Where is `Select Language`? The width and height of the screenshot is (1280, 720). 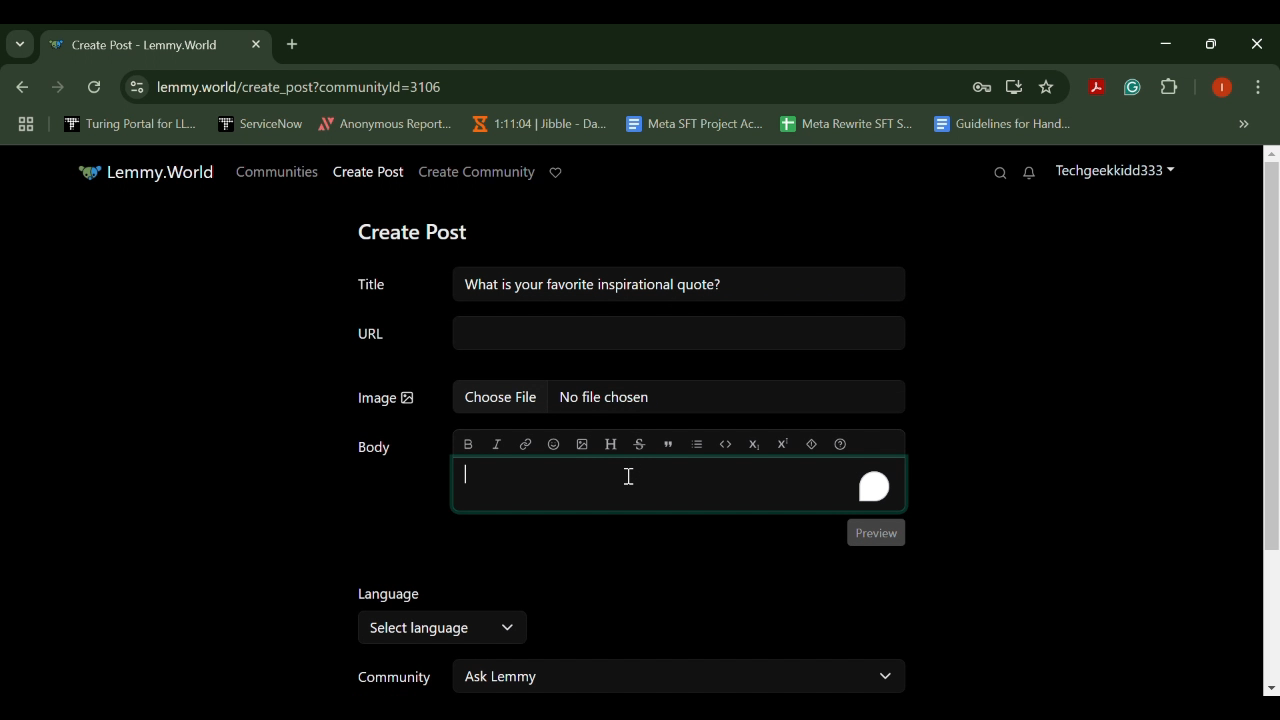
Select Language is located at coordinates (440, 628).